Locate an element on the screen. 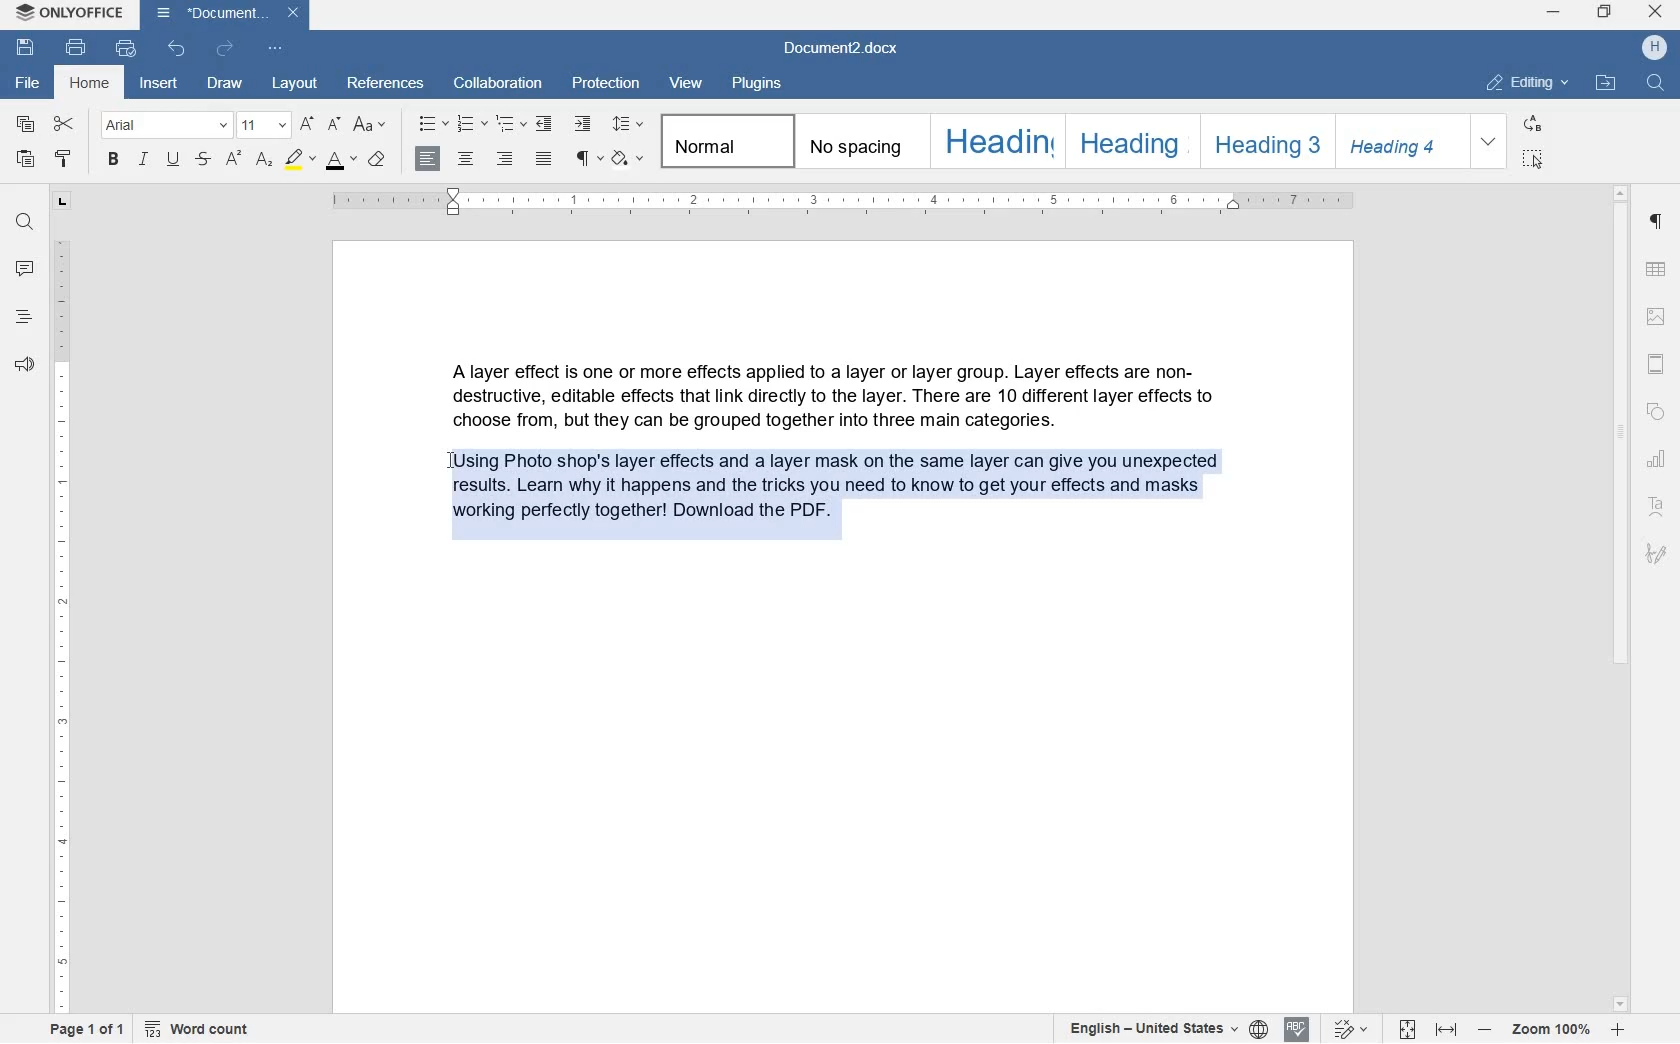  SELECT TEXT OR DOCUMENT LANGUAGE is located at coordinates (1168, 1030).